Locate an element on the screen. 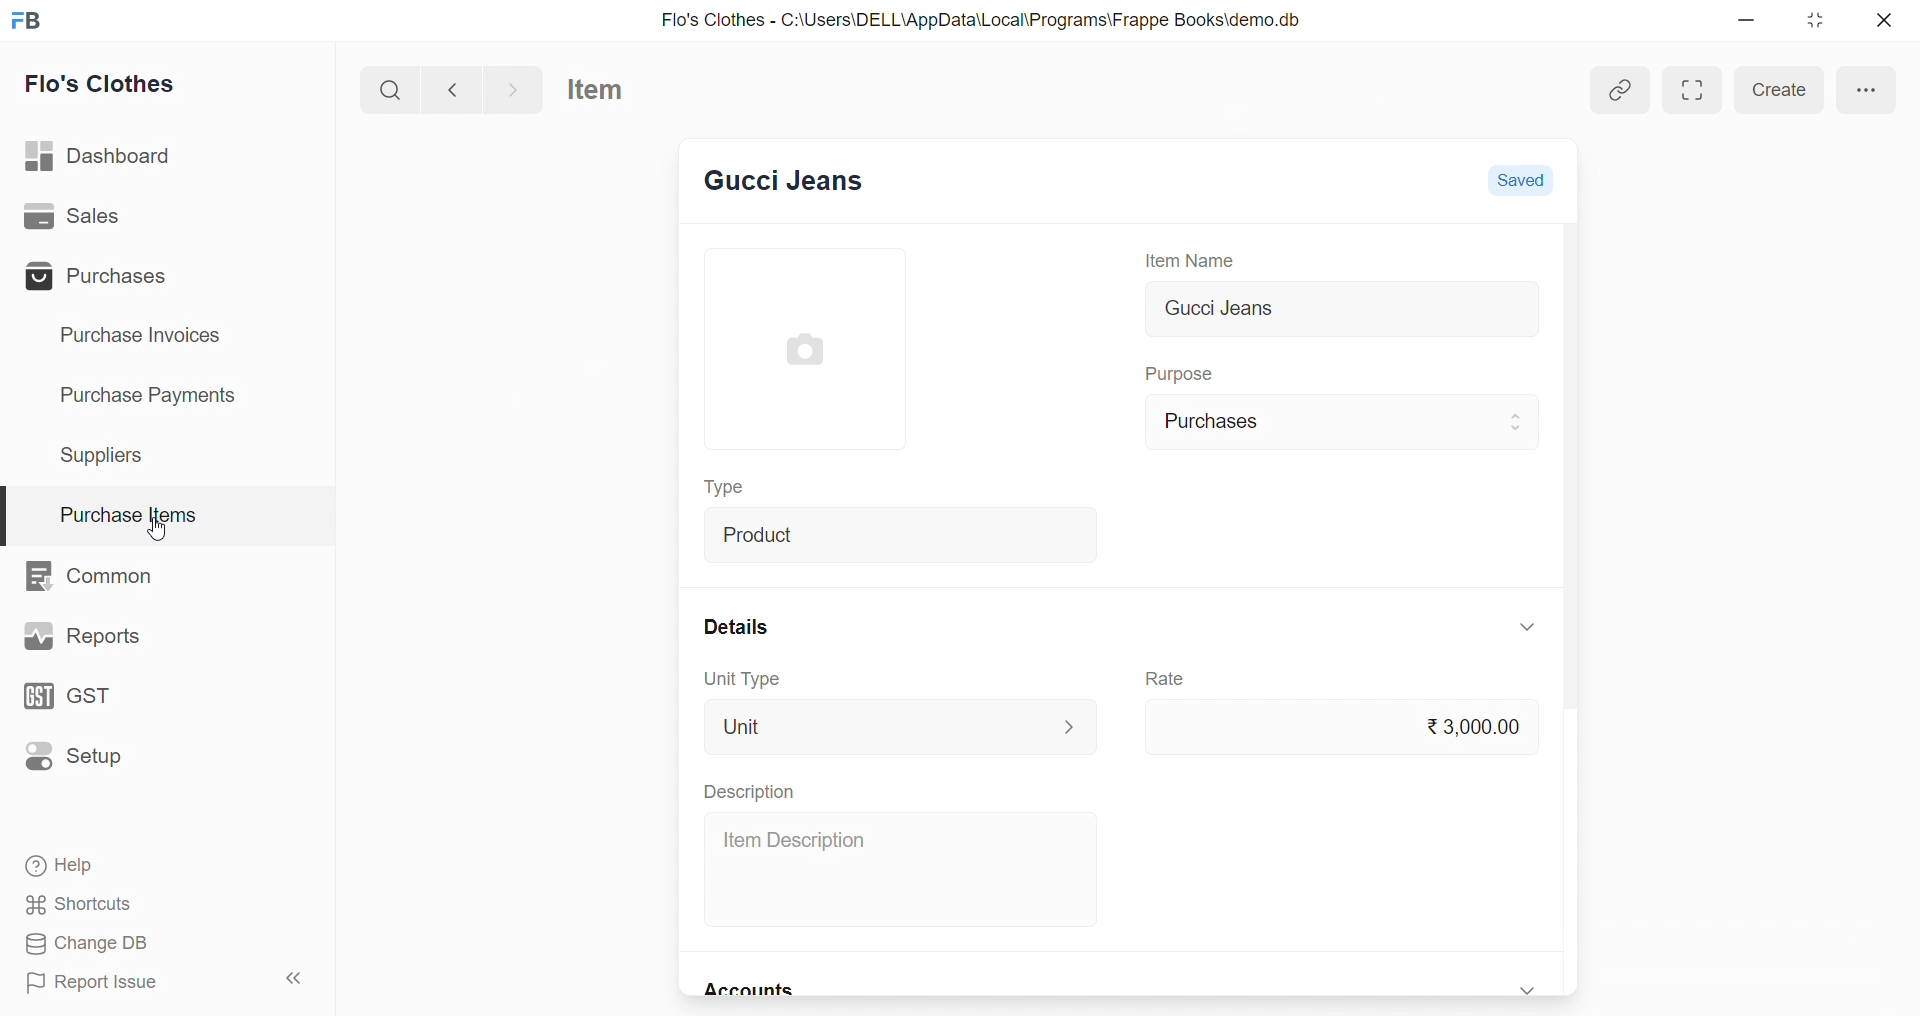  Type is located at coordinates (733, 489).